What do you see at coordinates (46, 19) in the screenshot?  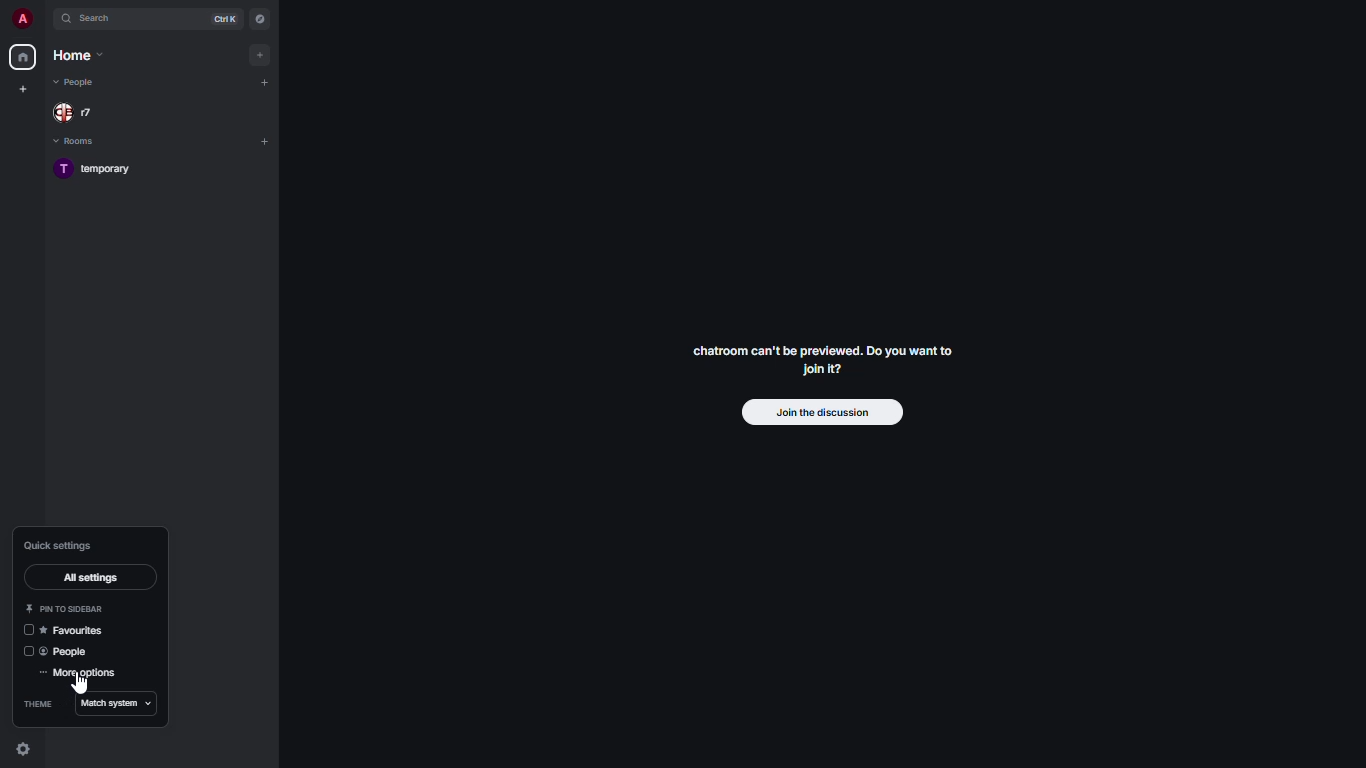 I see `expand` at bounding box center [46, 19].